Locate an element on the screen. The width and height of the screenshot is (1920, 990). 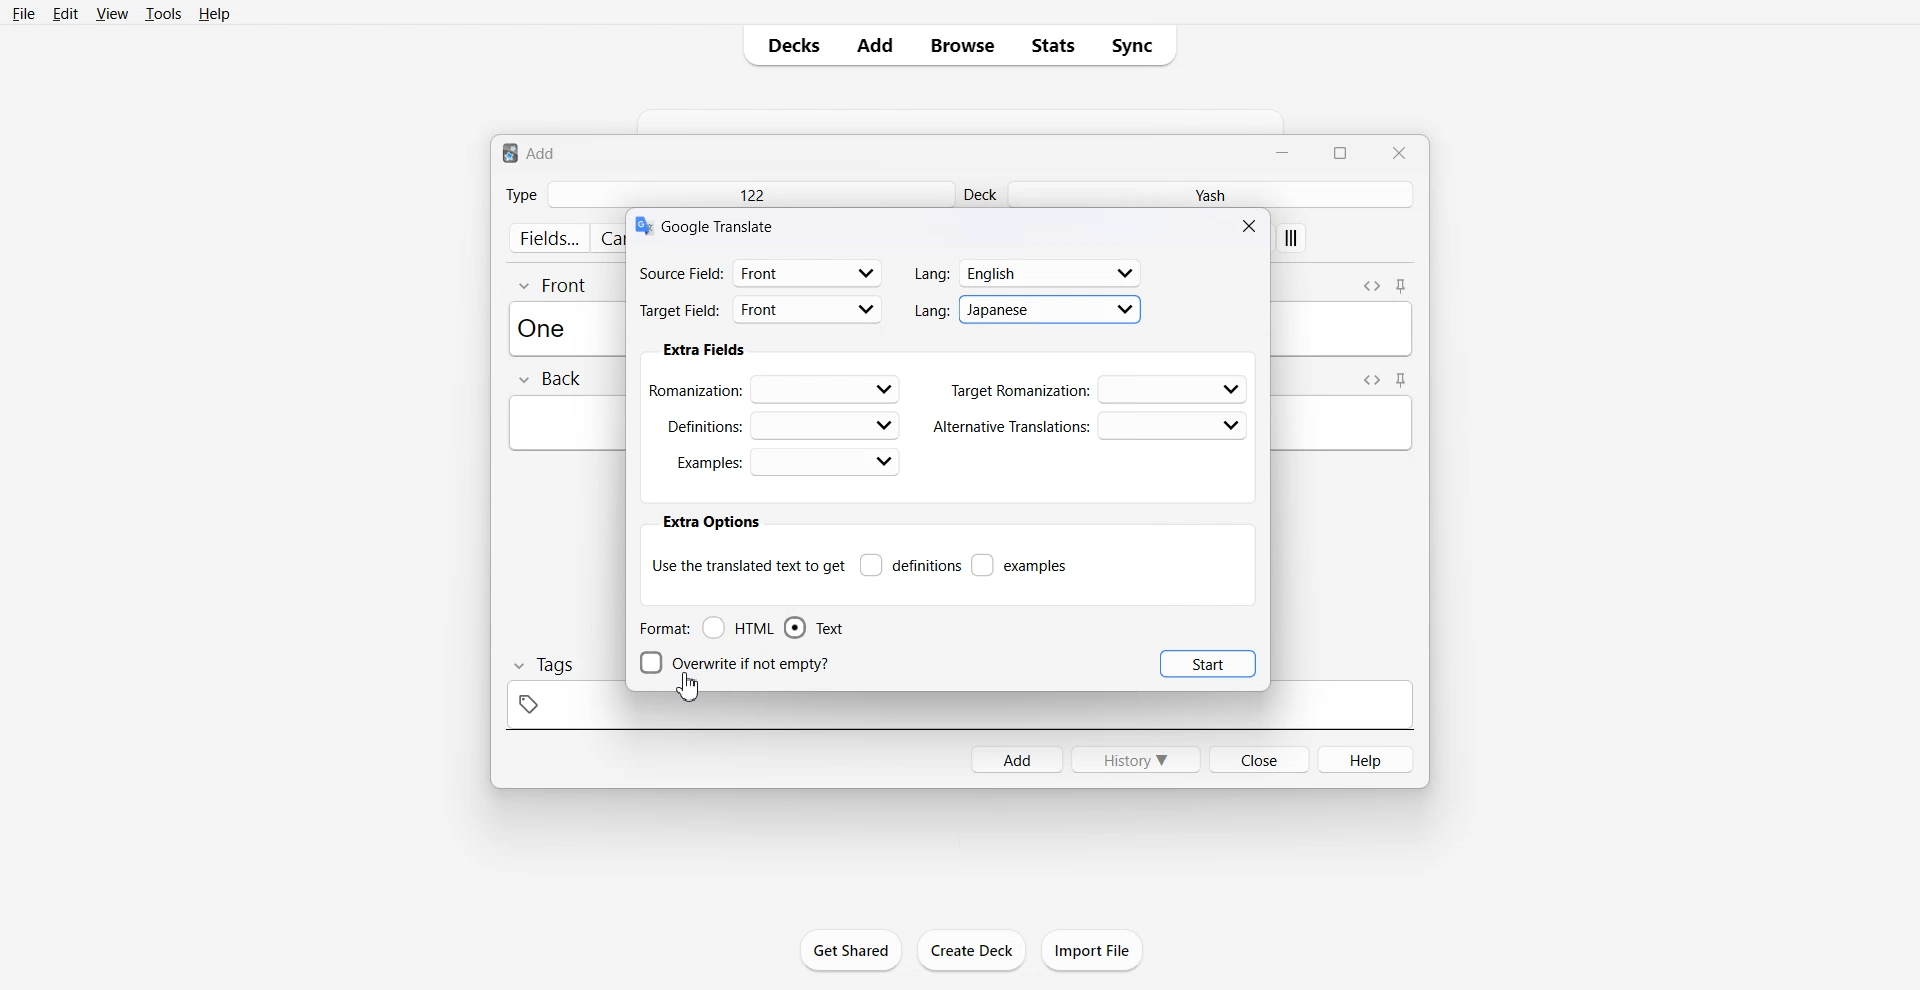
Cursor is located at coordinates (690, 686).